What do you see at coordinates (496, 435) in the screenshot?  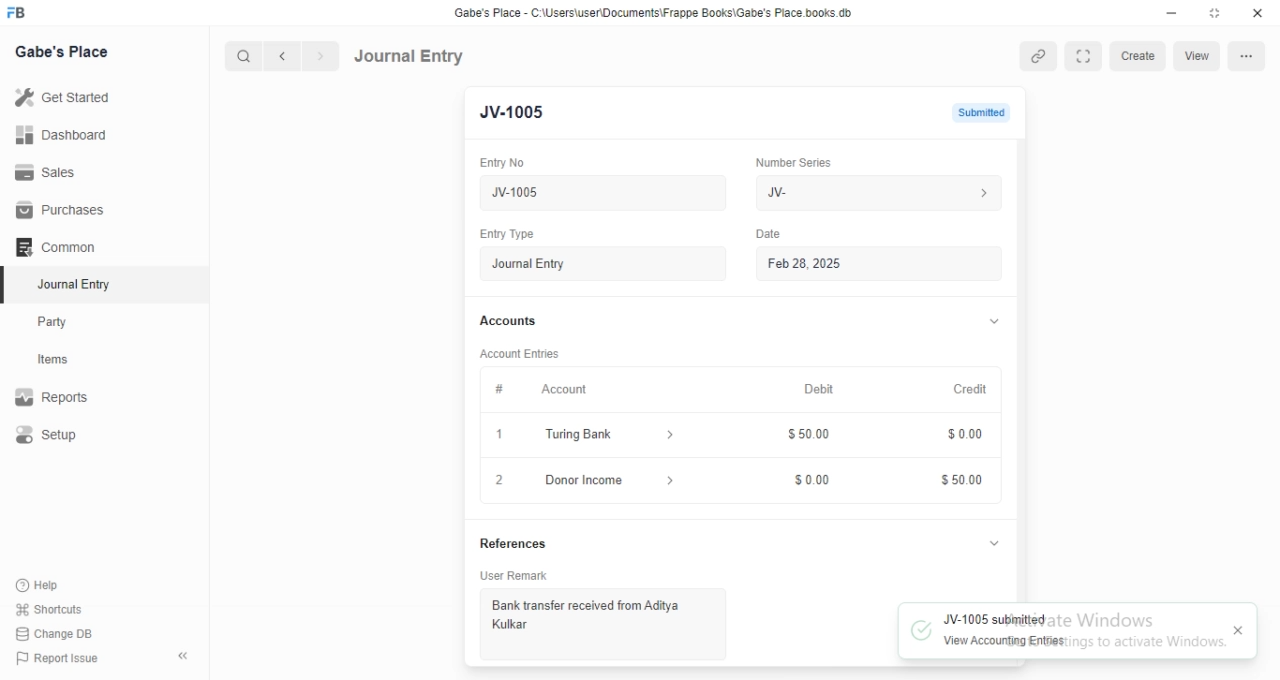 I see `1` at bounding box center [496, 435].